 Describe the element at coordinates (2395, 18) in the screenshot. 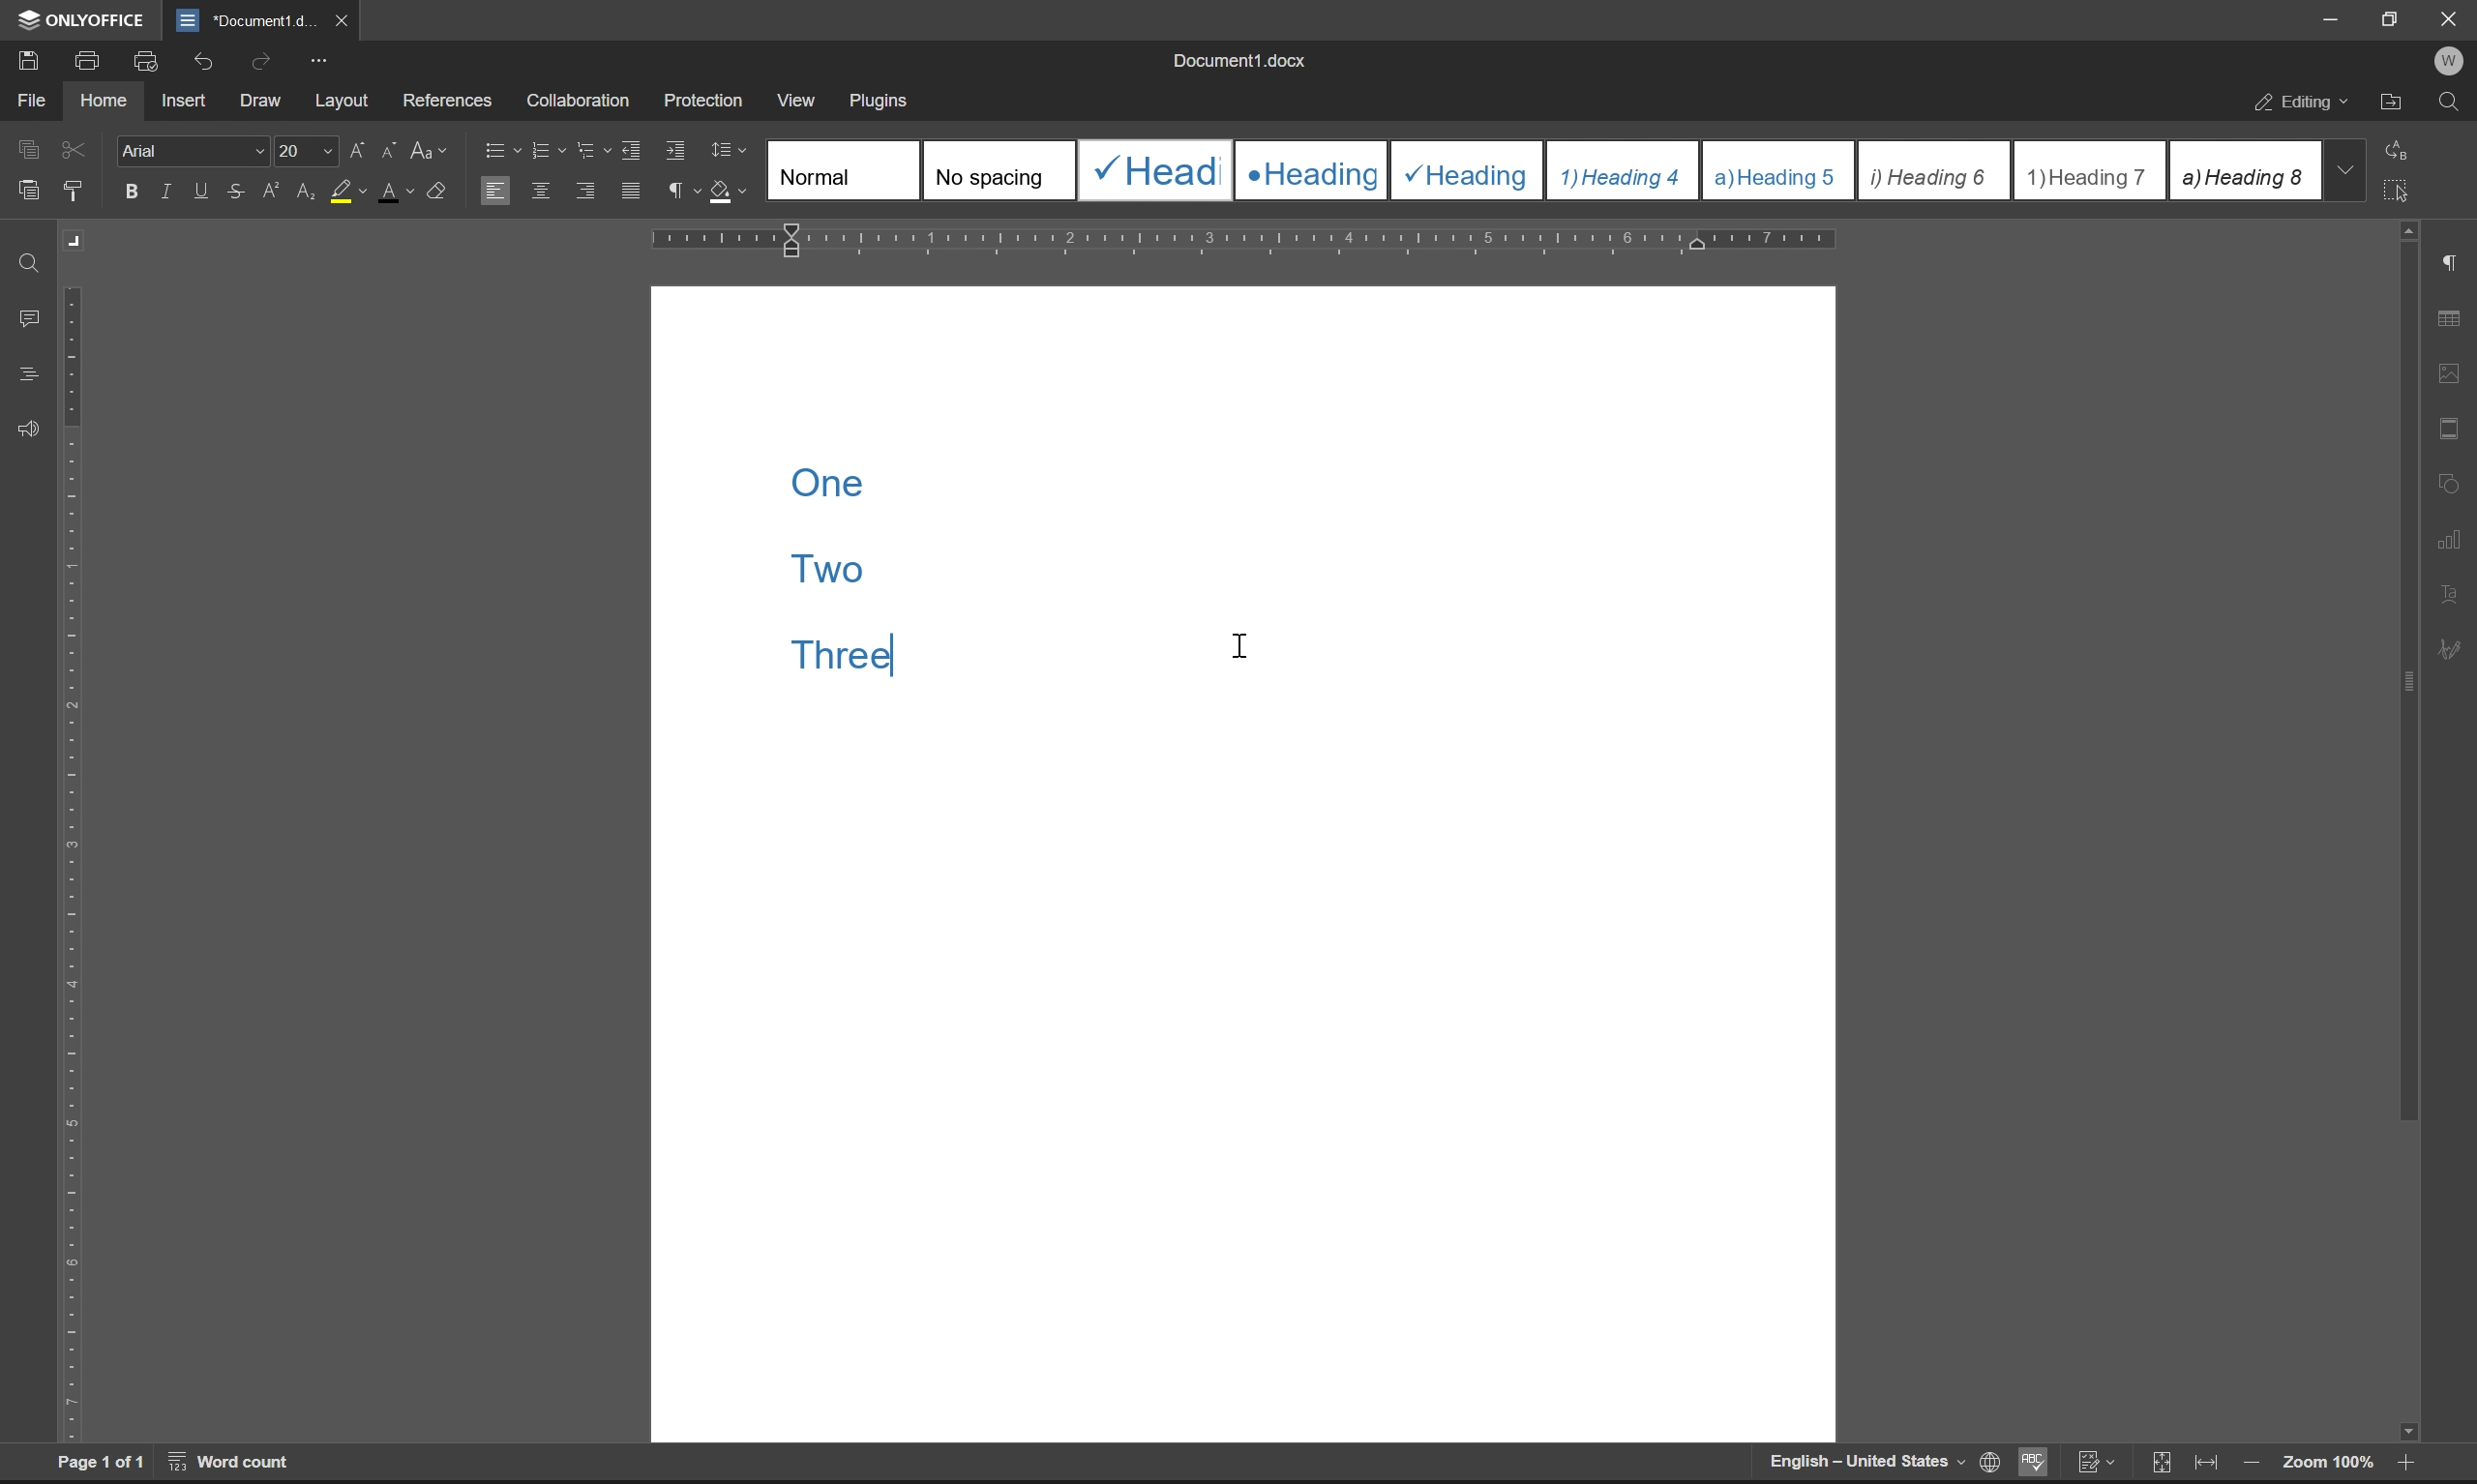

I see `restore down` at that location.